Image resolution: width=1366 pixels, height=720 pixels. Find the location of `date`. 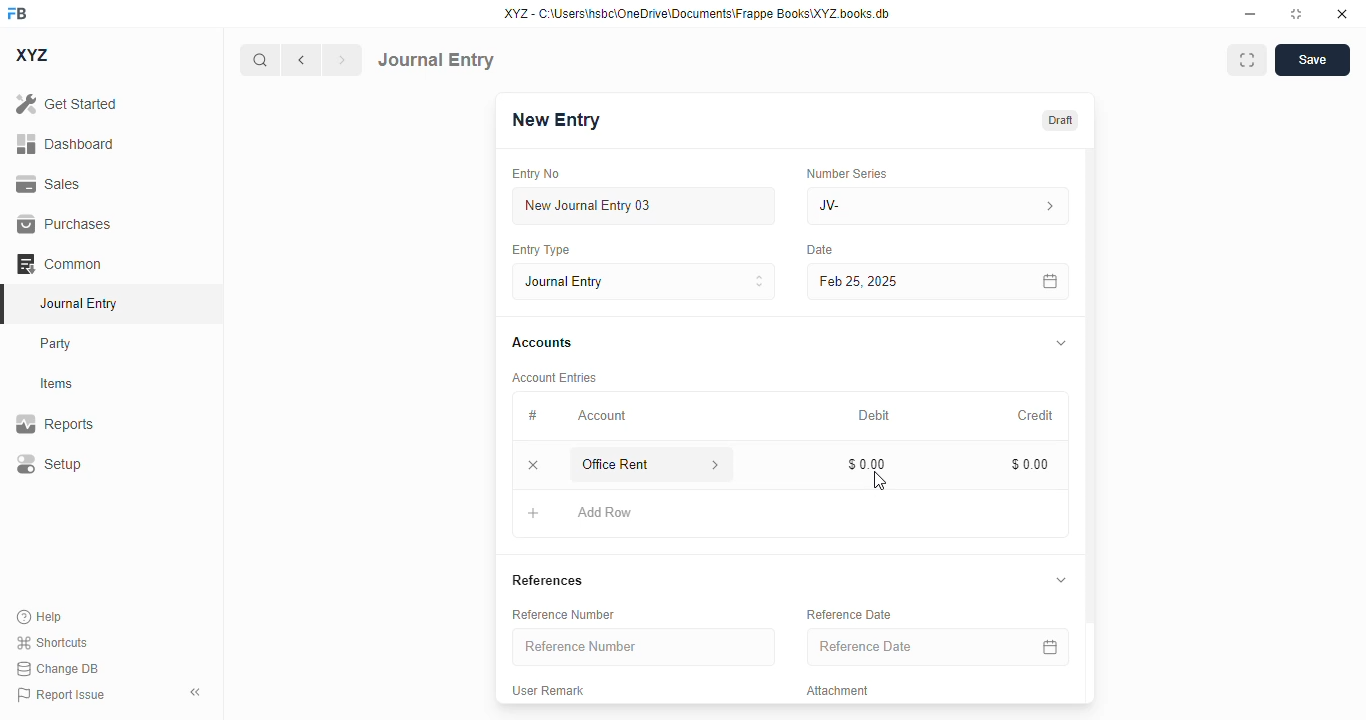

date is located at coordinates (821, 250).